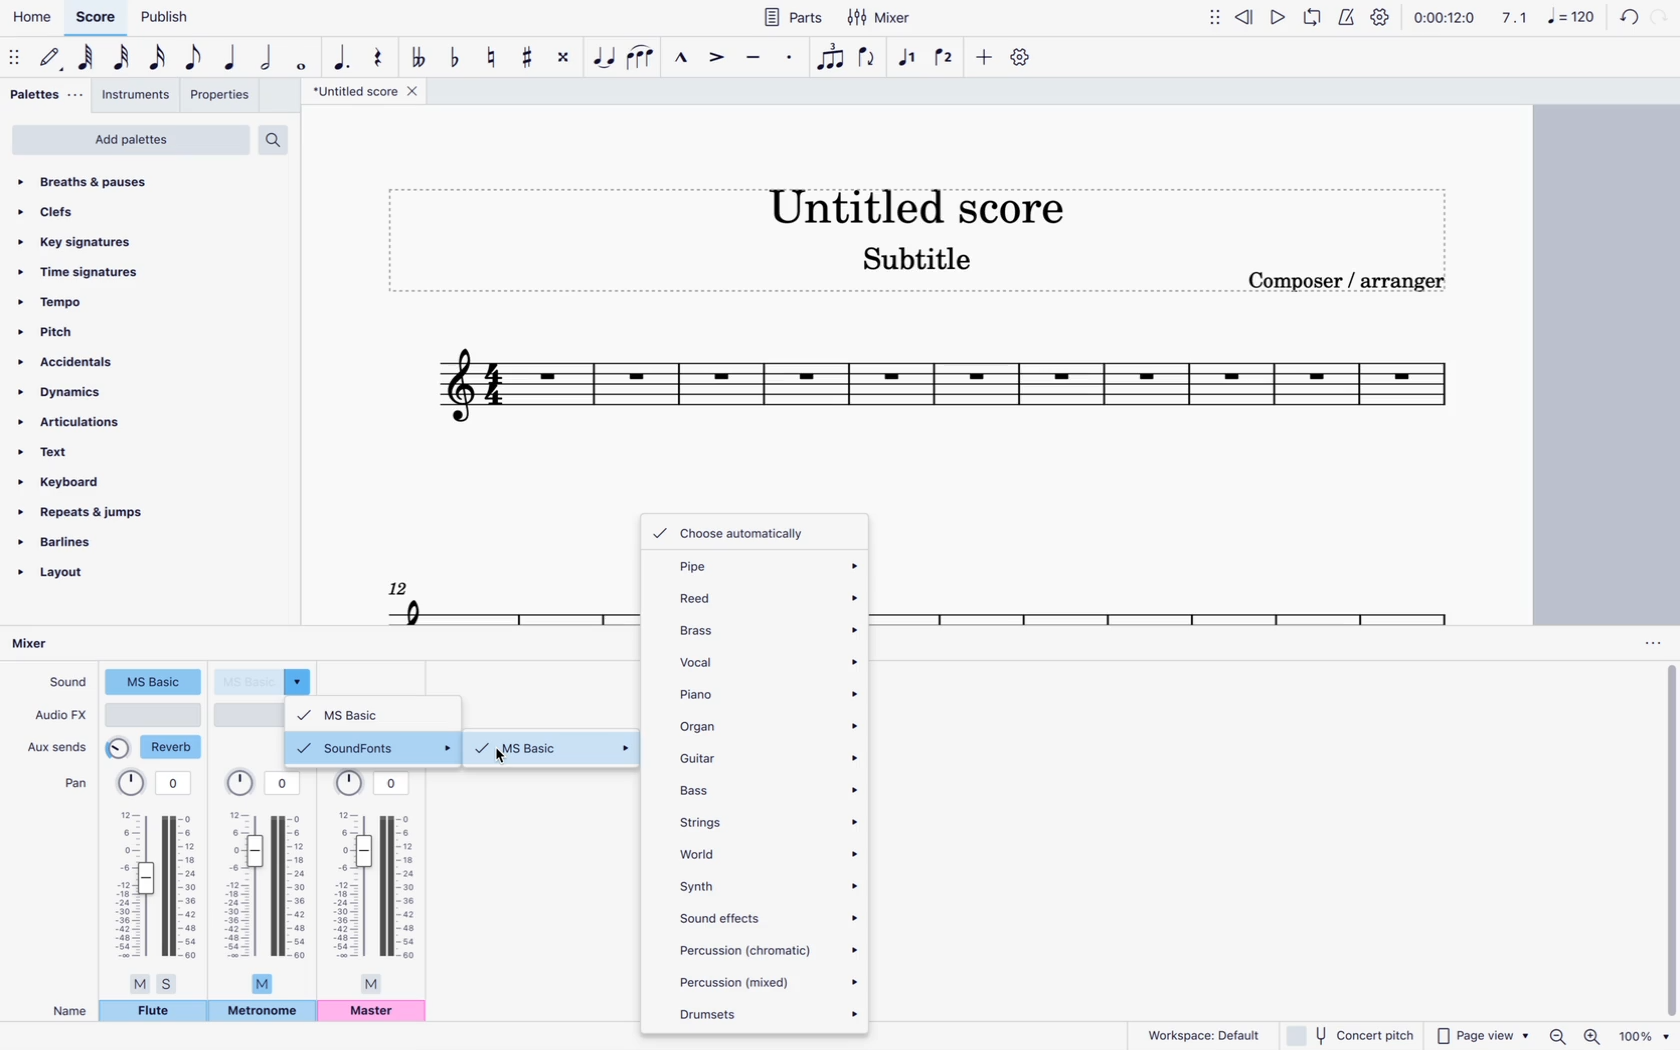 The width and height of the screenshot is (1680, 1050). I want to click on back, so click(1624, 17).